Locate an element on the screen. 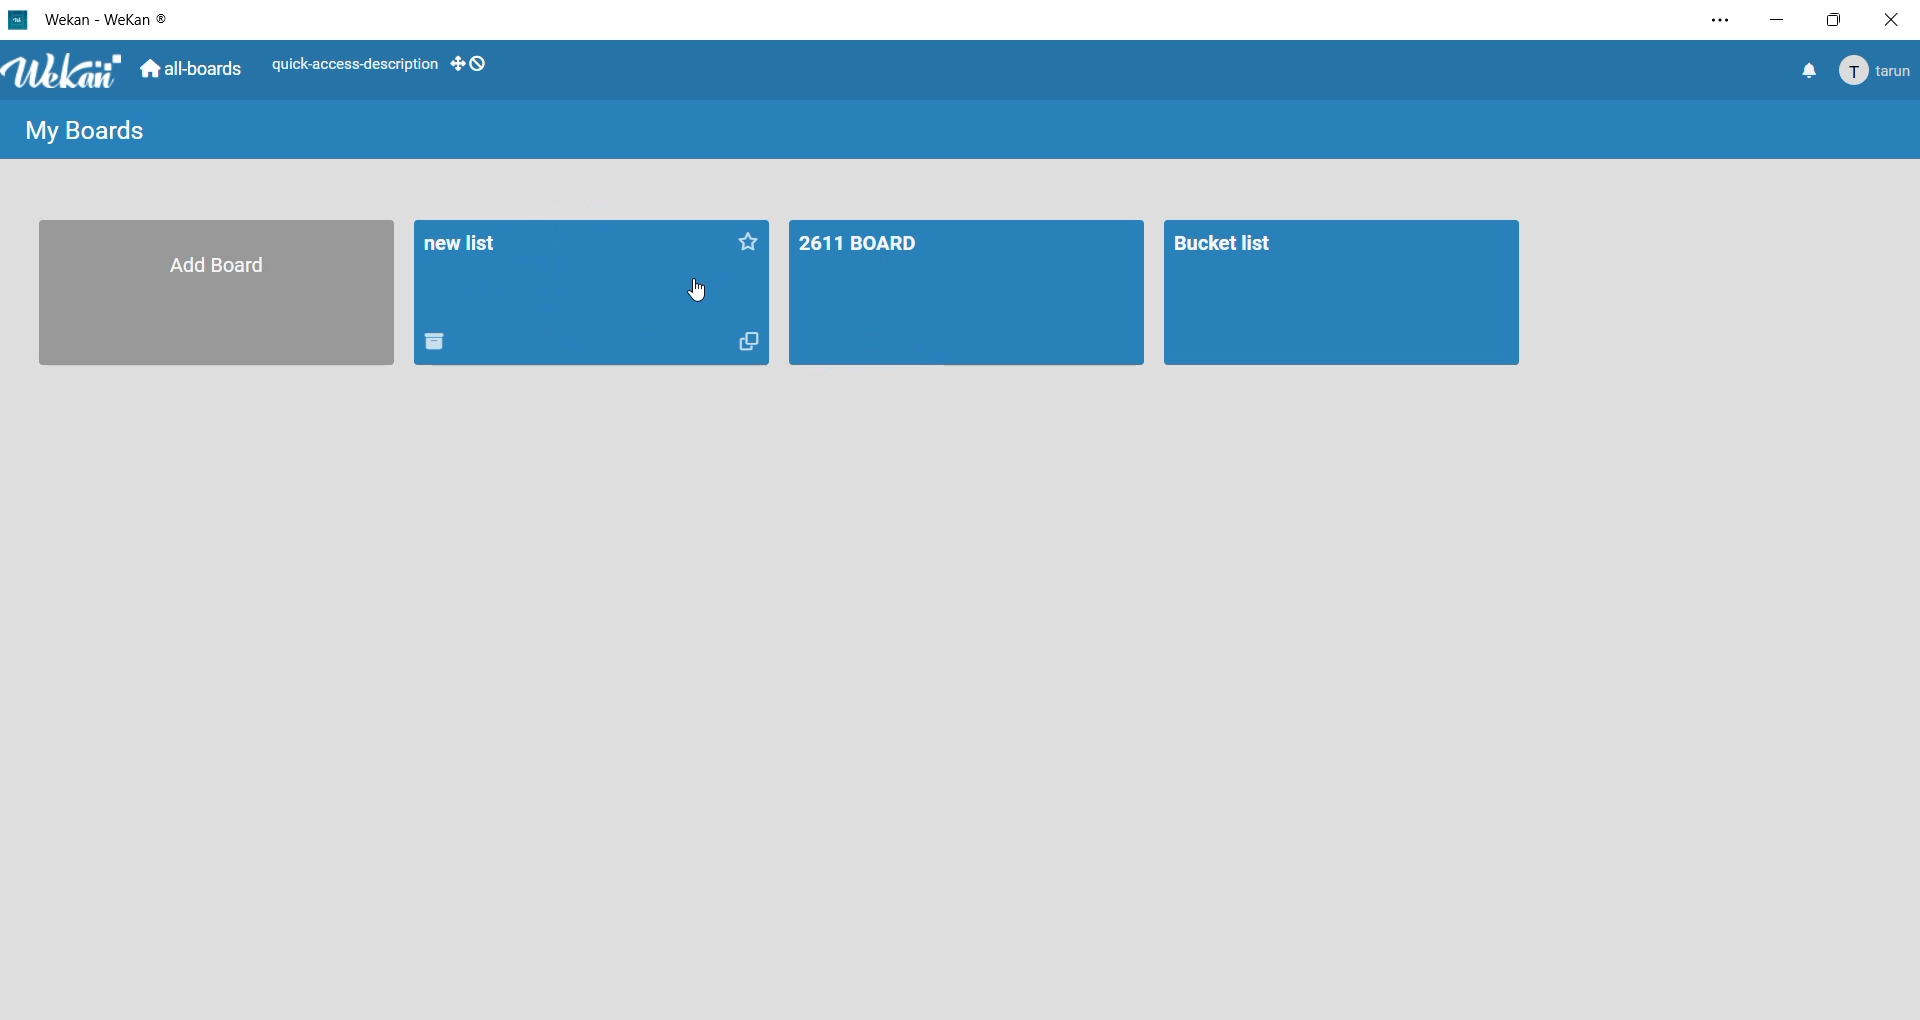 The width and height of the screenshot is (1920, 1020). delete is located at coordinates (436, 345).